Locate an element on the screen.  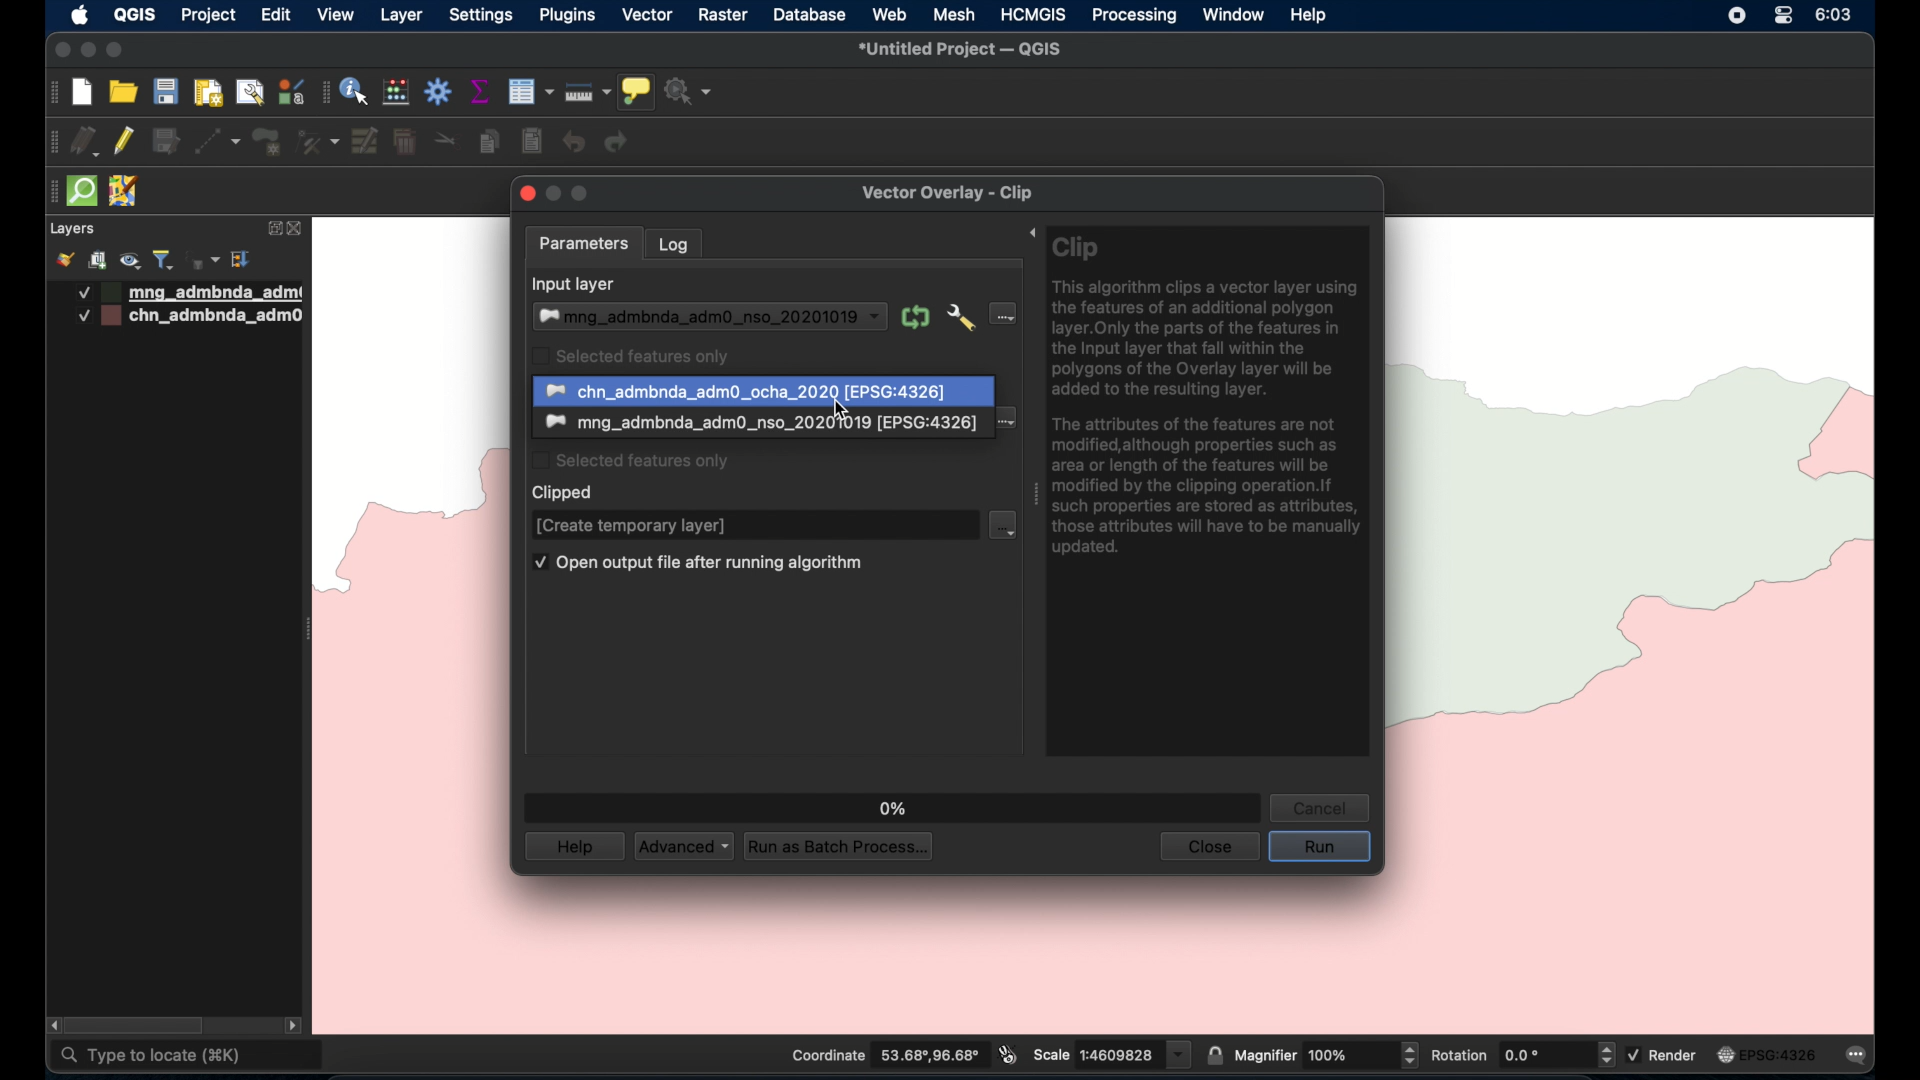
minimize is located at coordinates (89, 51).